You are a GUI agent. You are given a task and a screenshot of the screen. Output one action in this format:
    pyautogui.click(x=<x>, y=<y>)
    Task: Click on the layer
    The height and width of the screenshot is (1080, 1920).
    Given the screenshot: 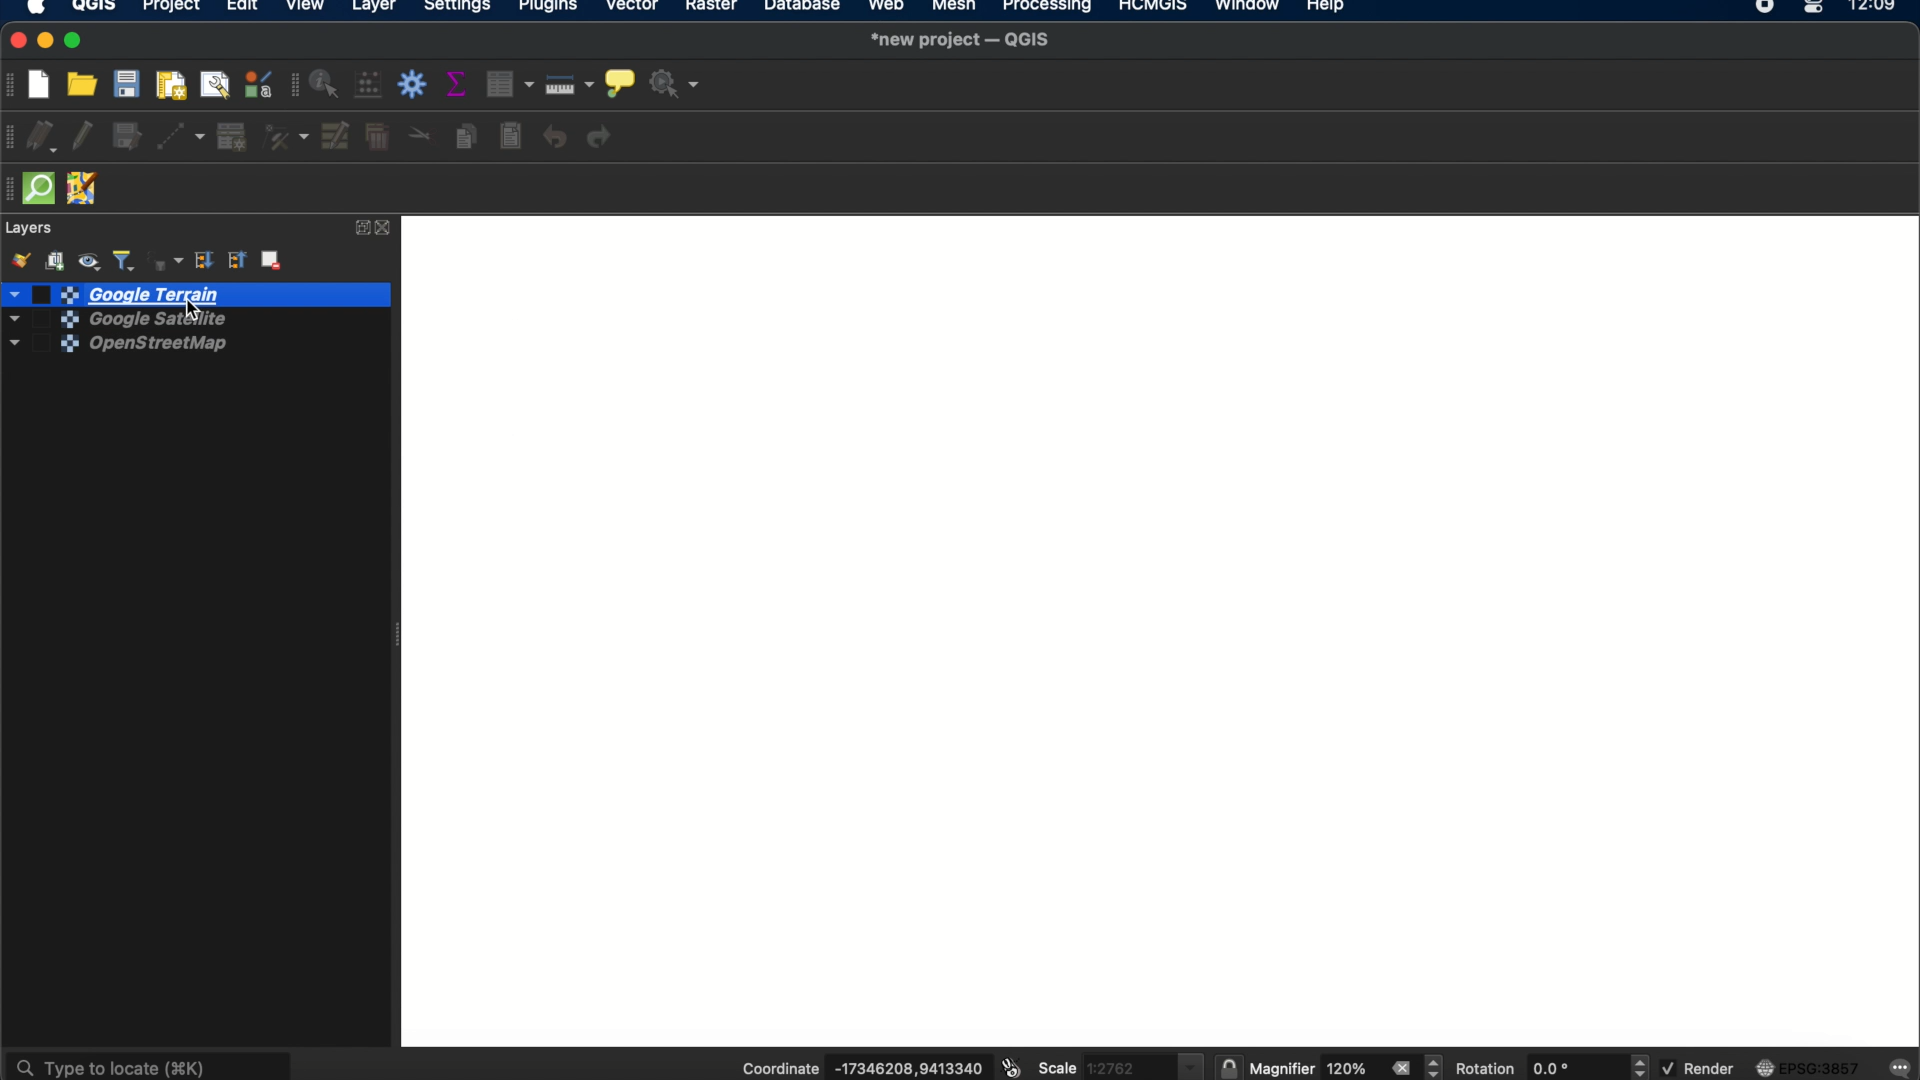 What is the action you would take?
    pyautogui.click(x=374, y=8)
    